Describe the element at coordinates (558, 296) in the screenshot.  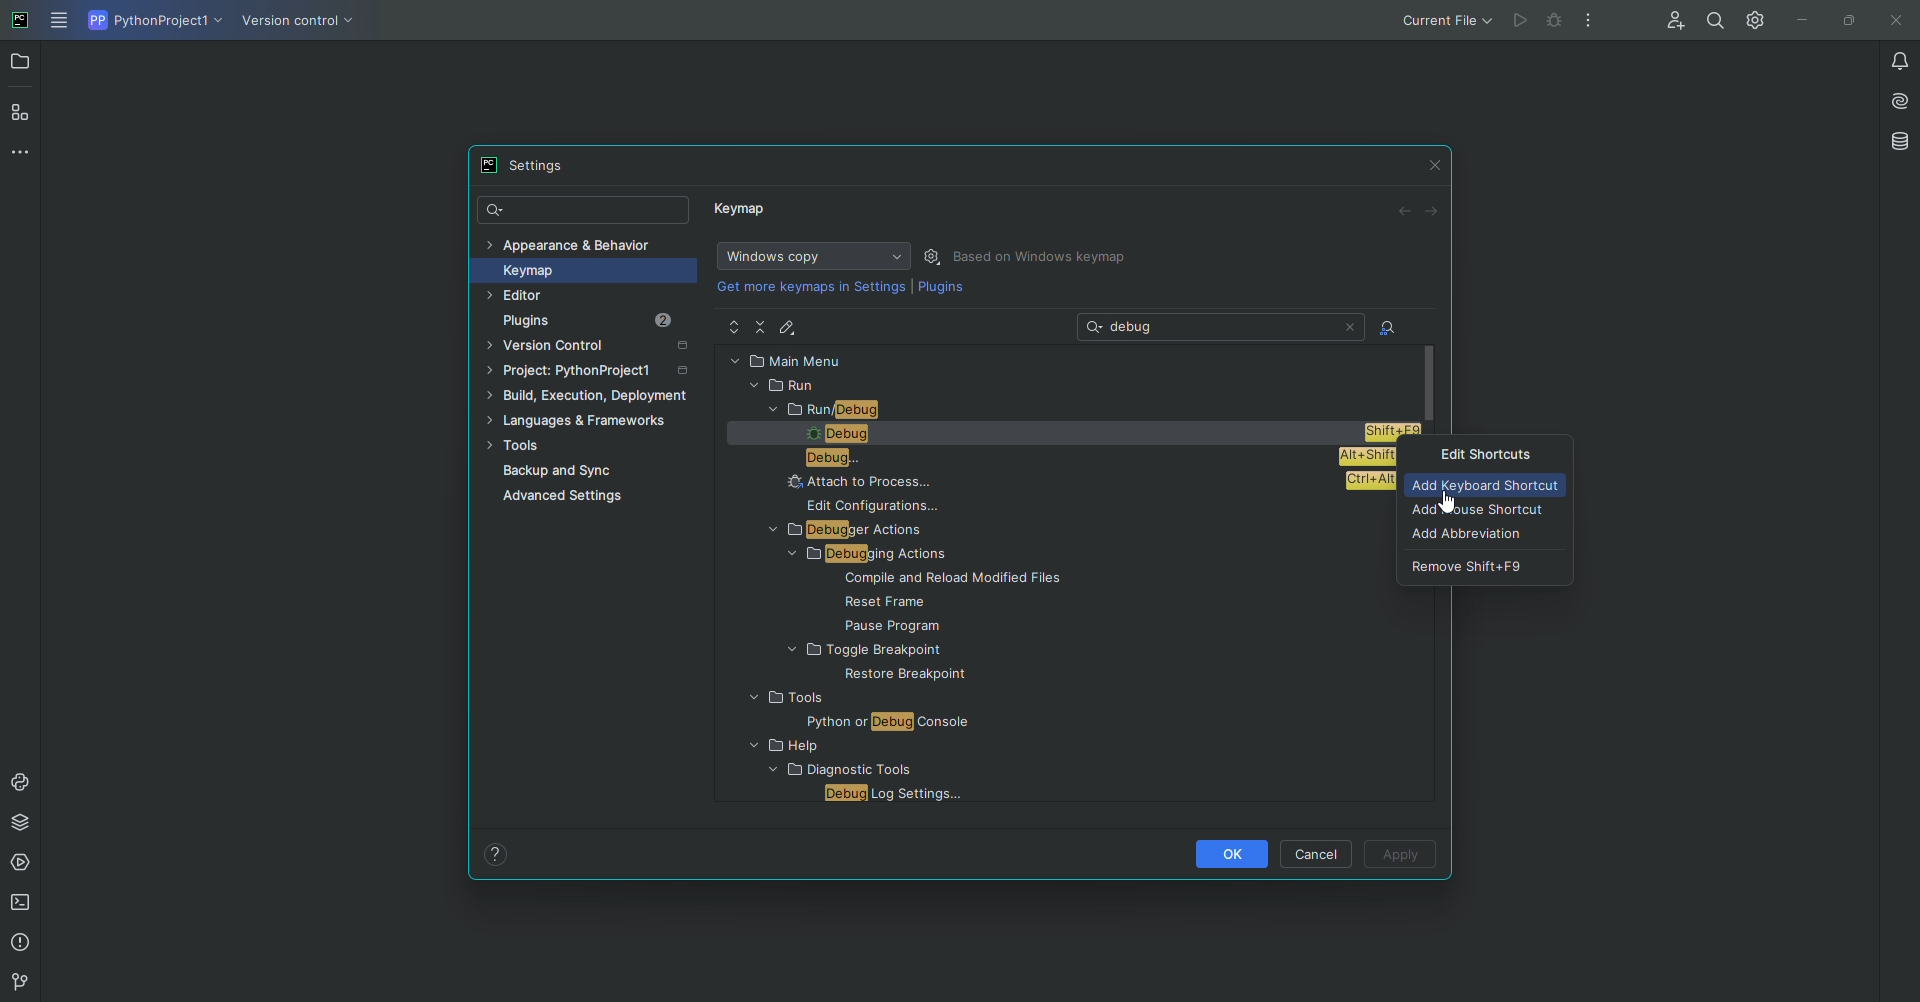
I see `Editor` at that location.